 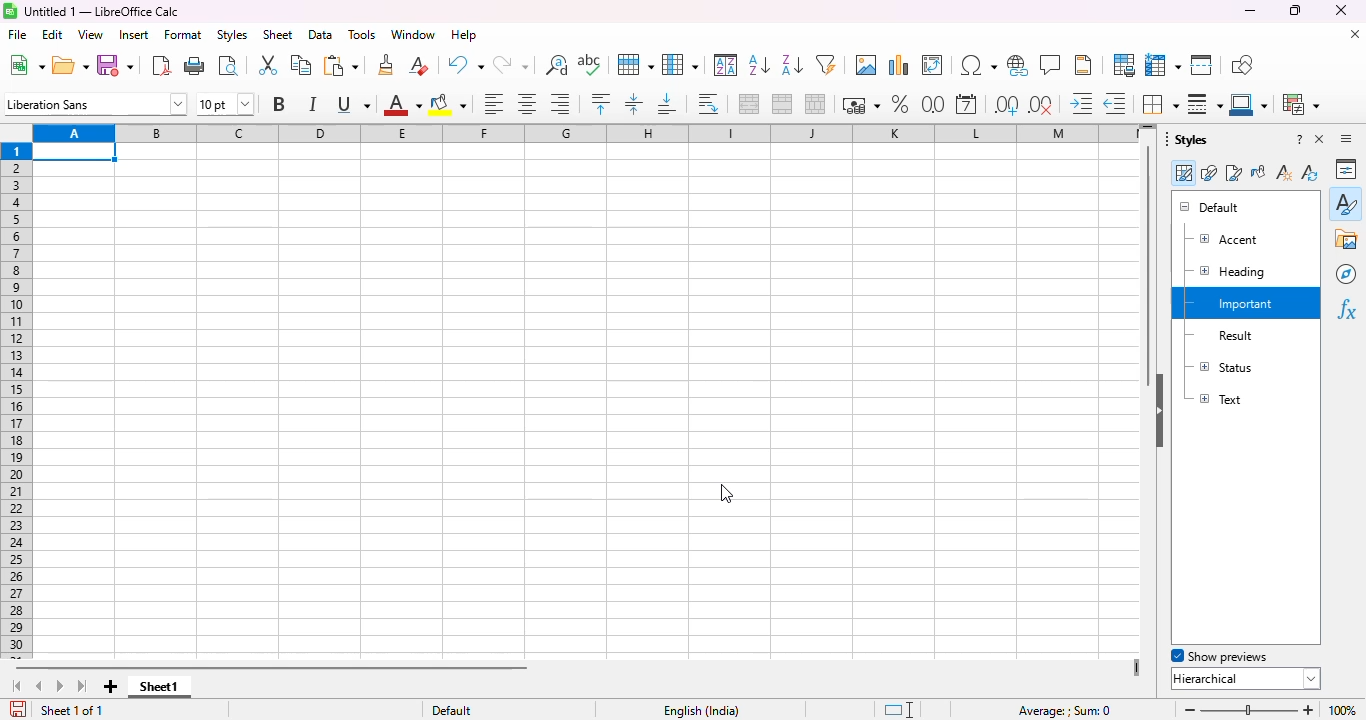 I want to click on help, so click(x=464, y=35).